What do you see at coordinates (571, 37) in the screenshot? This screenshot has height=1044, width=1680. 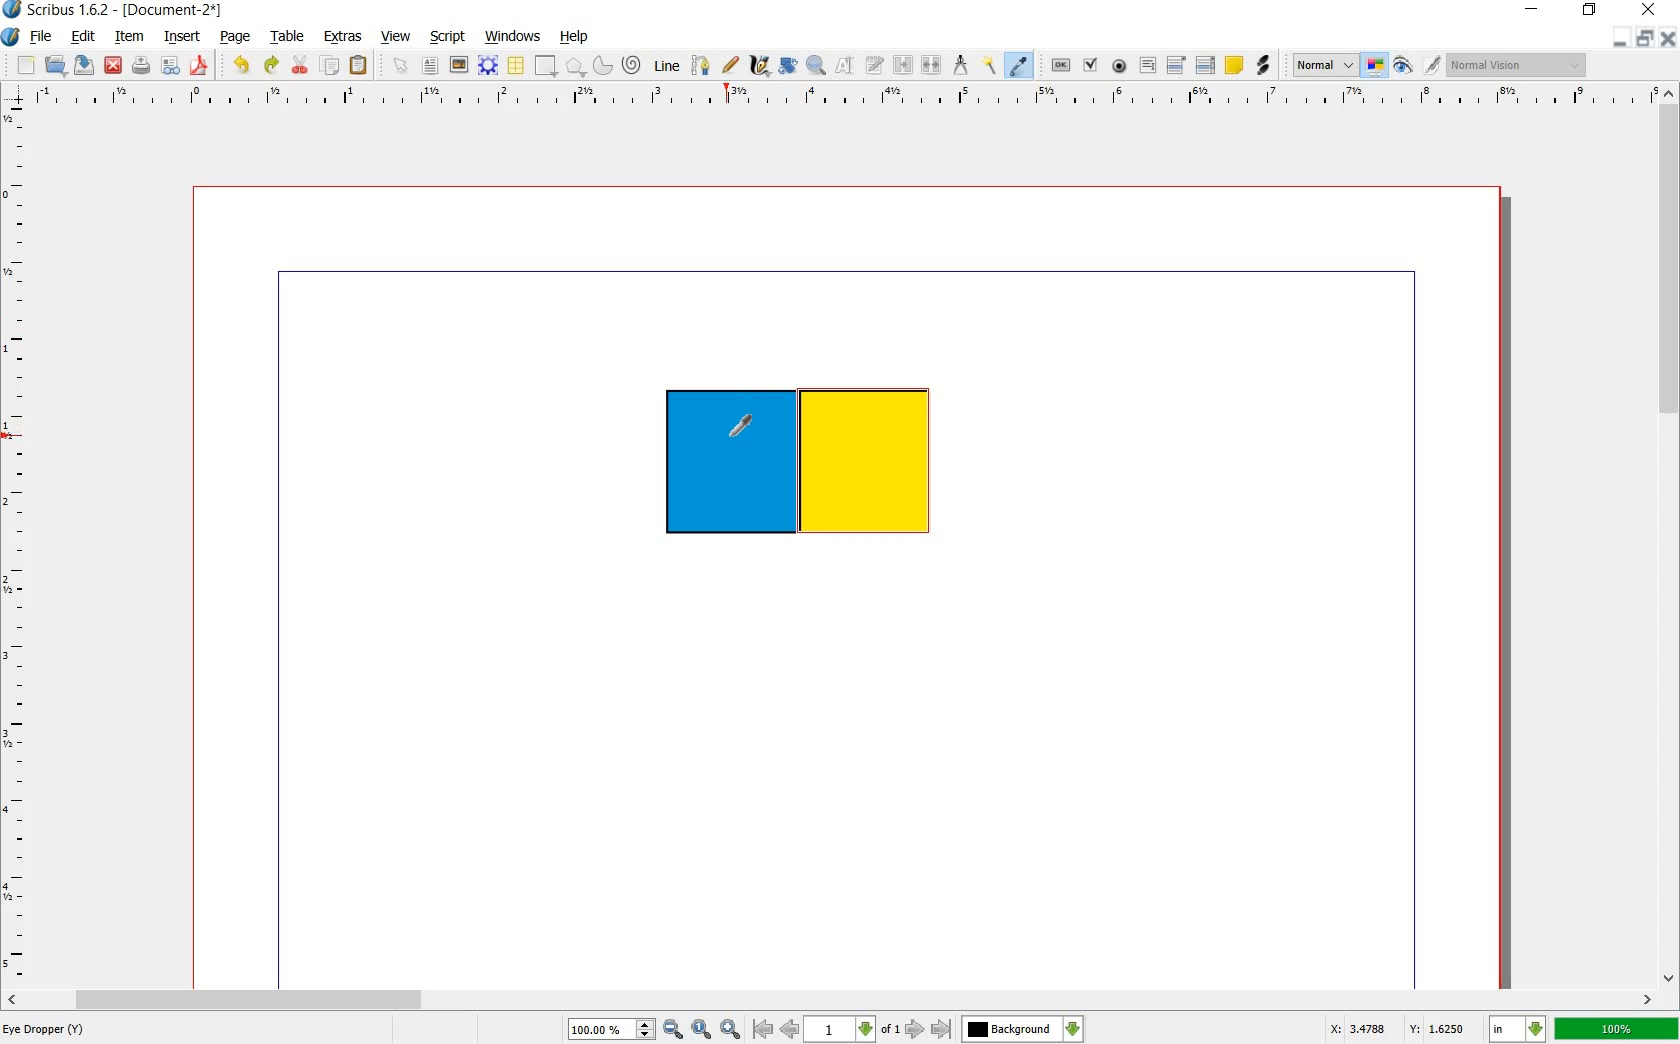 I see `help` at bounding box center [571, 37].